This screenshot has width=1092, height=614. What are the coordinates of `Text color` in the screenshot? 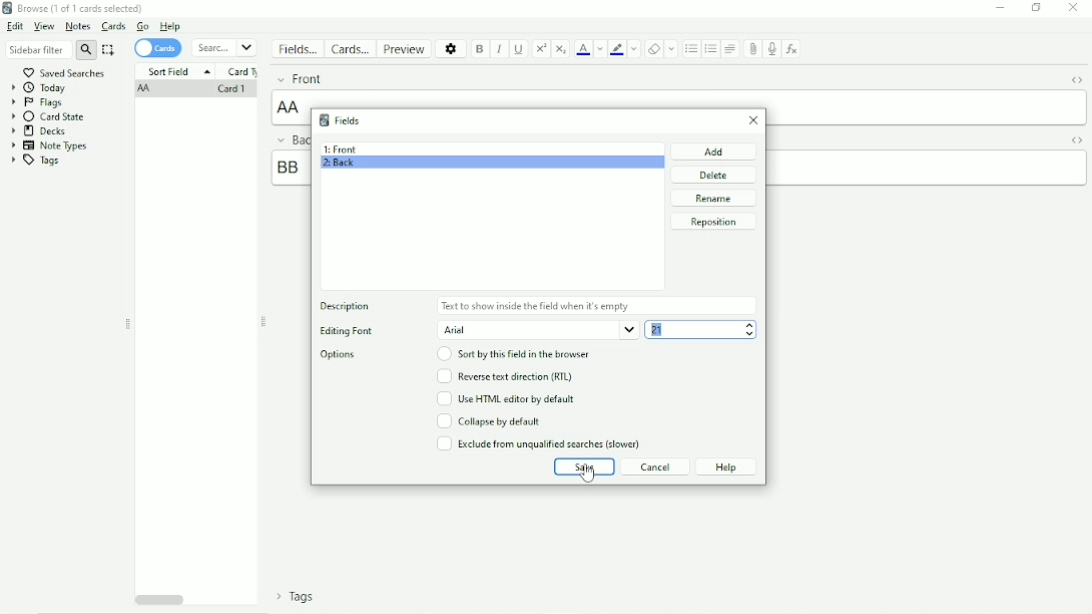 It's located at (583, 48).